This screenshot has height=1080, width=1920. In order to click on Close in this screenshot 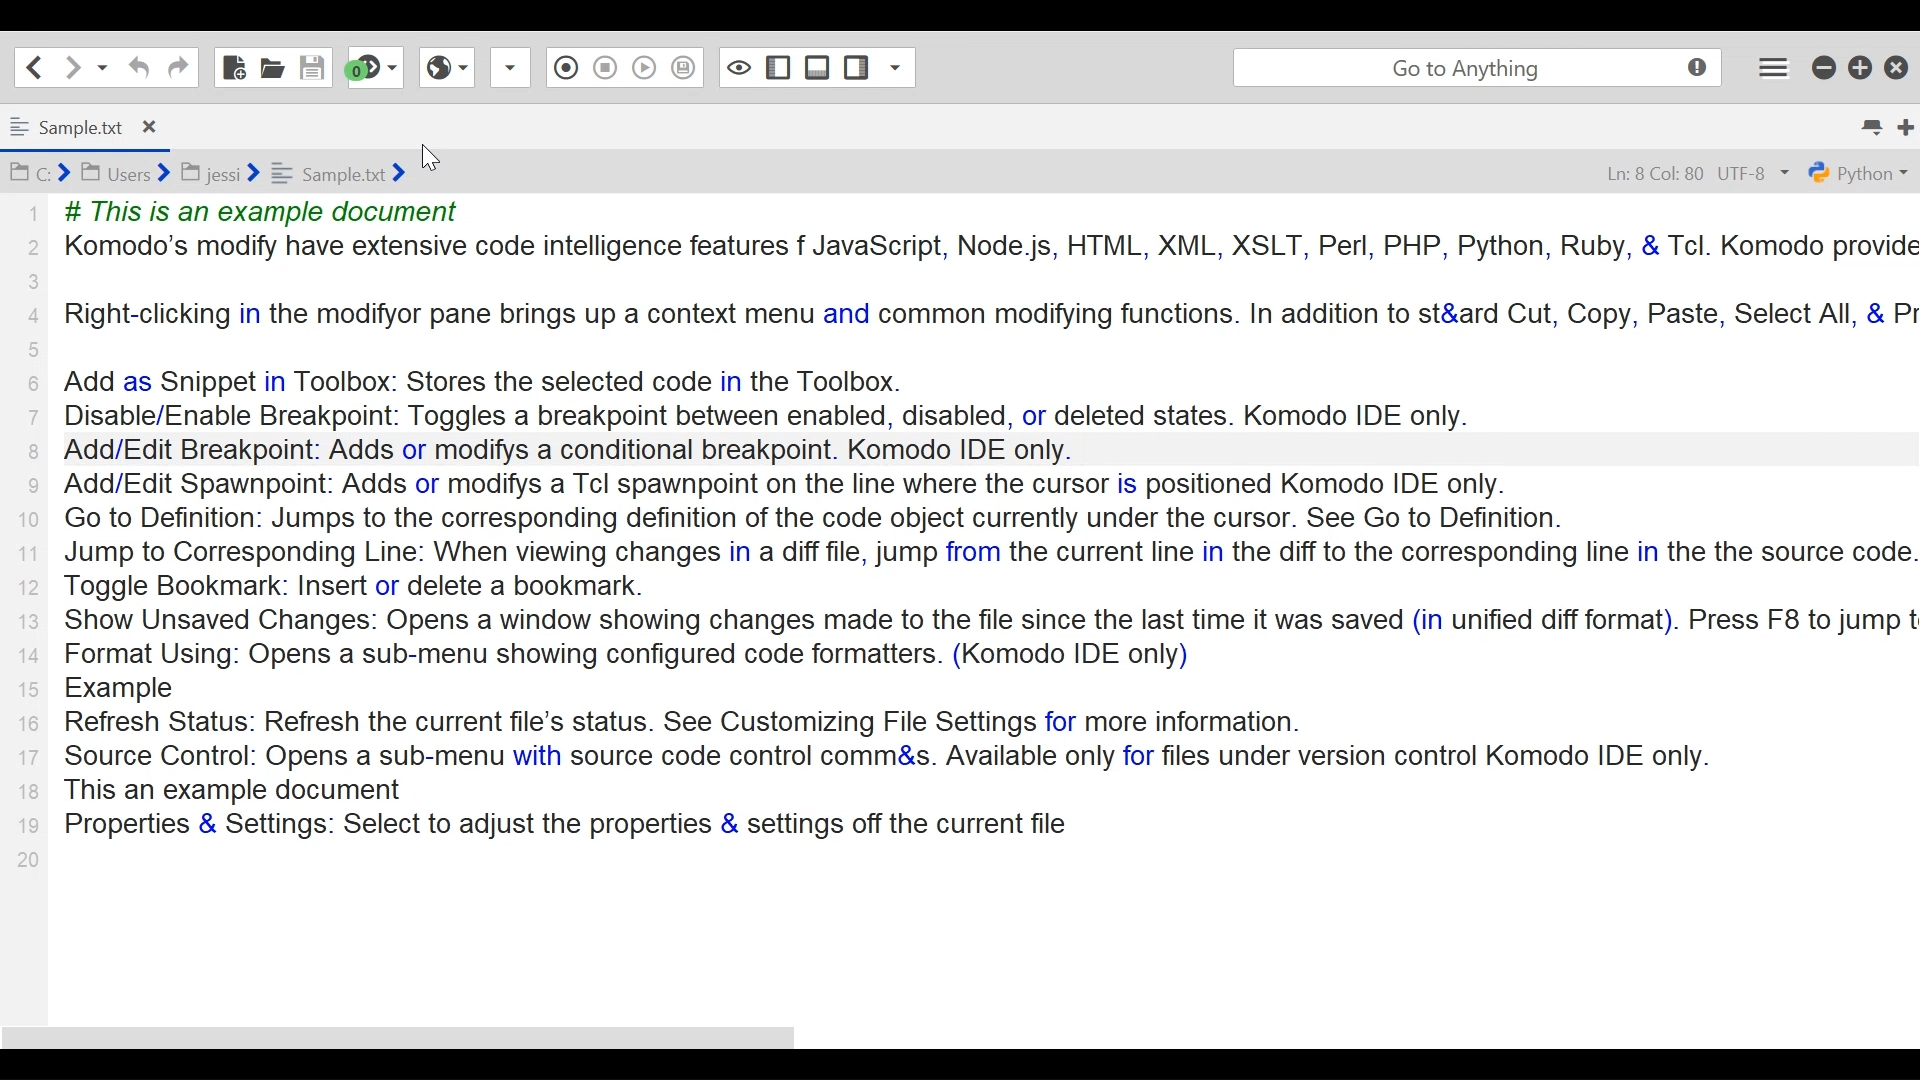, I will do `click(147, 124)`.